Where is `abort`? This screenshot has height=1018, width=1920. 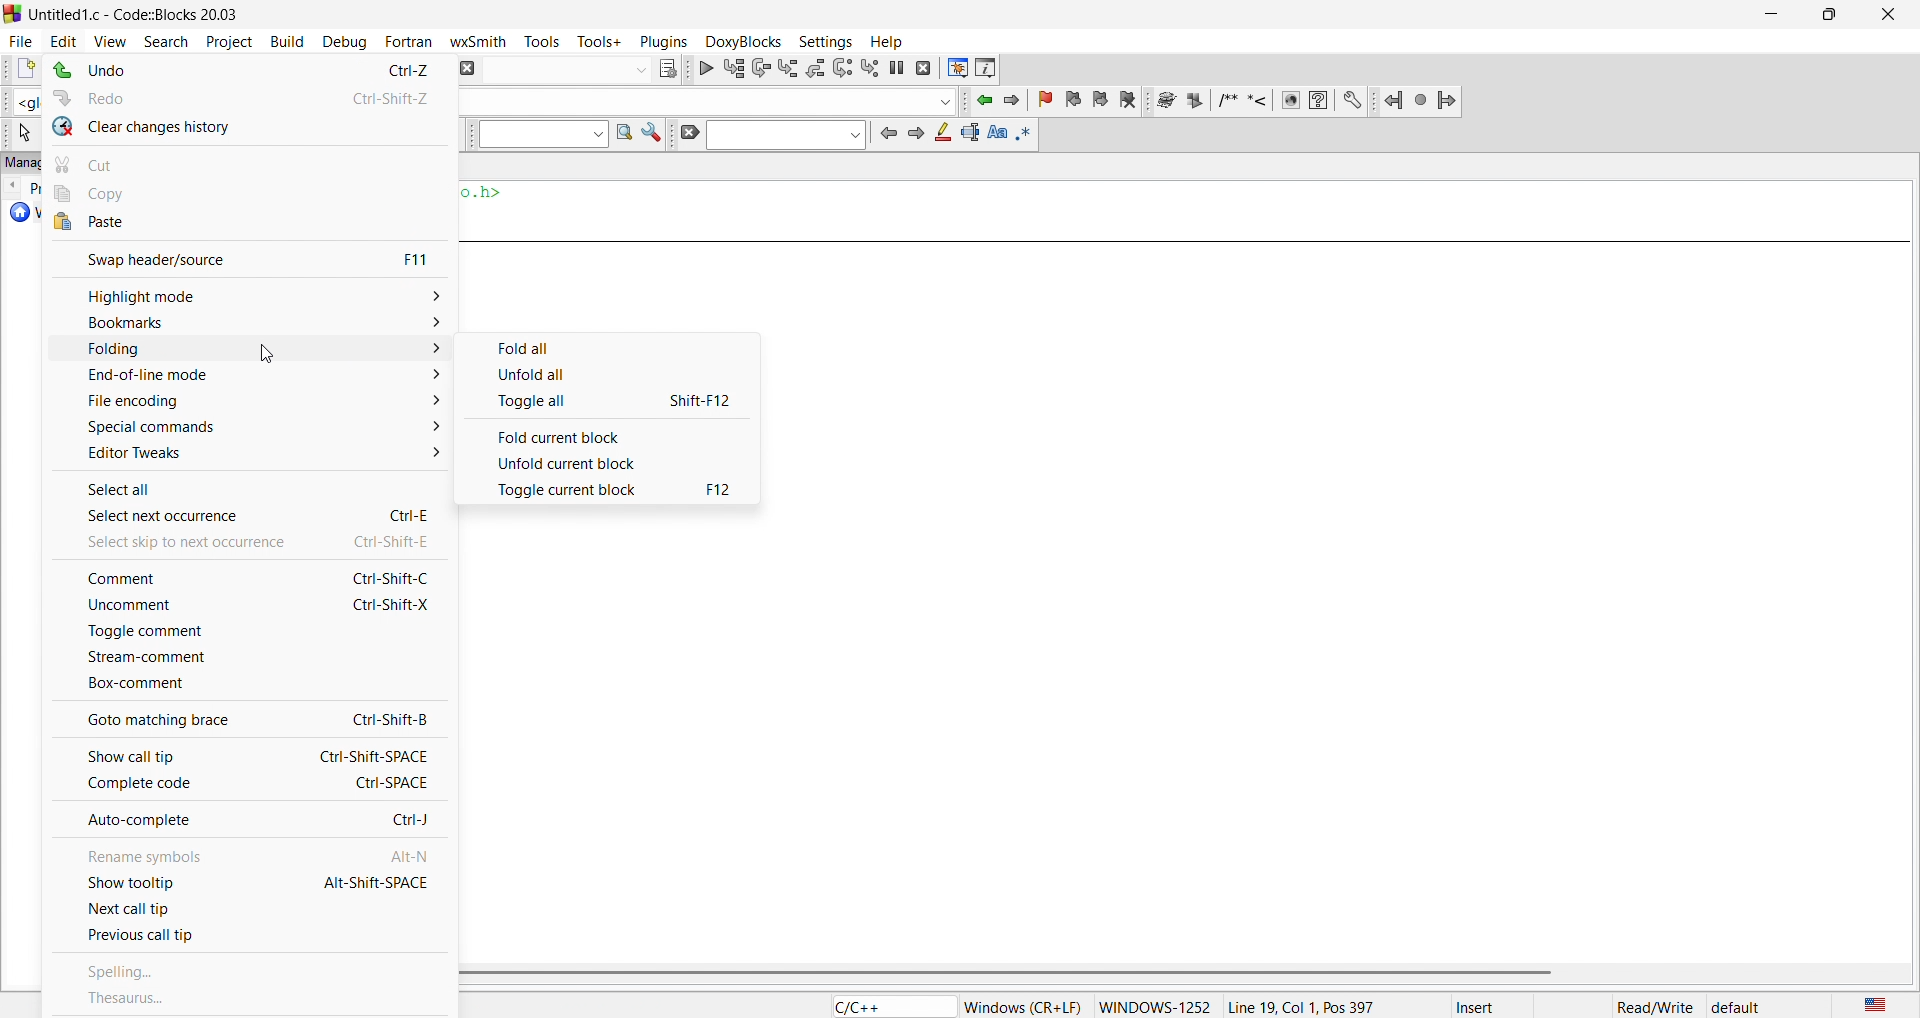 abort is located at coordinates (465, 67).